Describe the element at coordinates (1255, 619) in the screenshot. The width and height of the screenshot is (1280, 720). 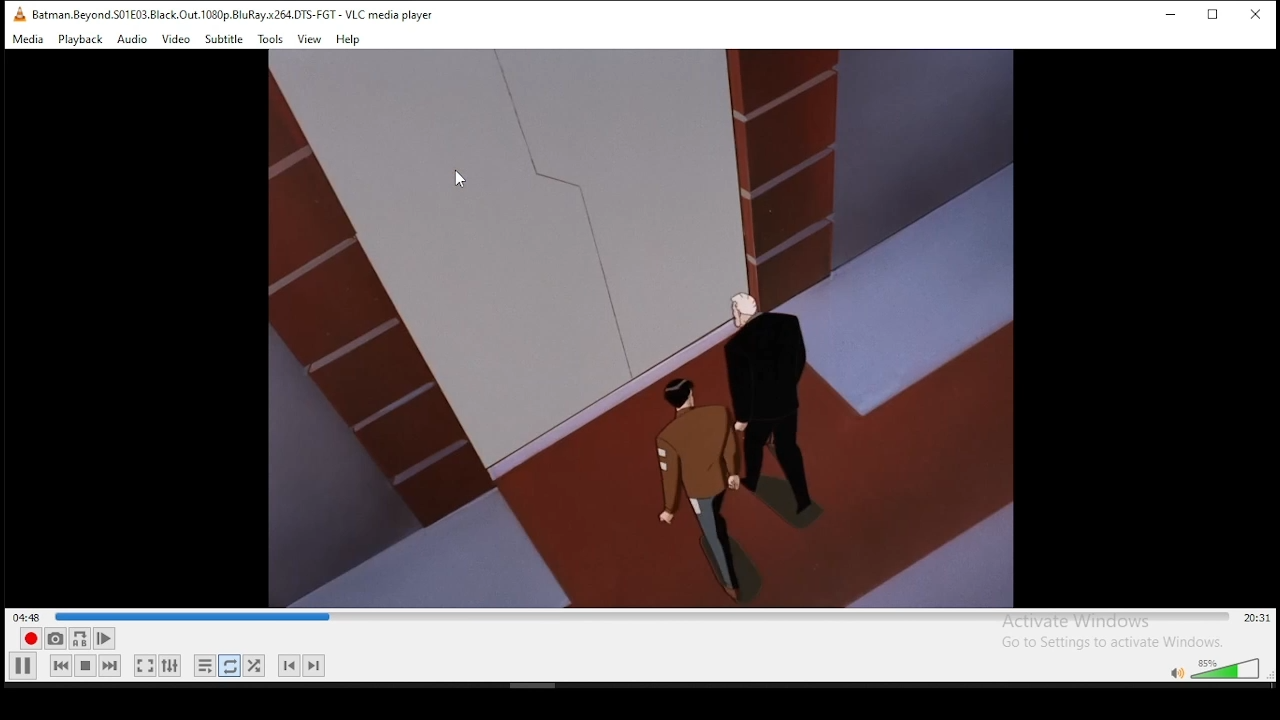
I see `20:31` at that location.